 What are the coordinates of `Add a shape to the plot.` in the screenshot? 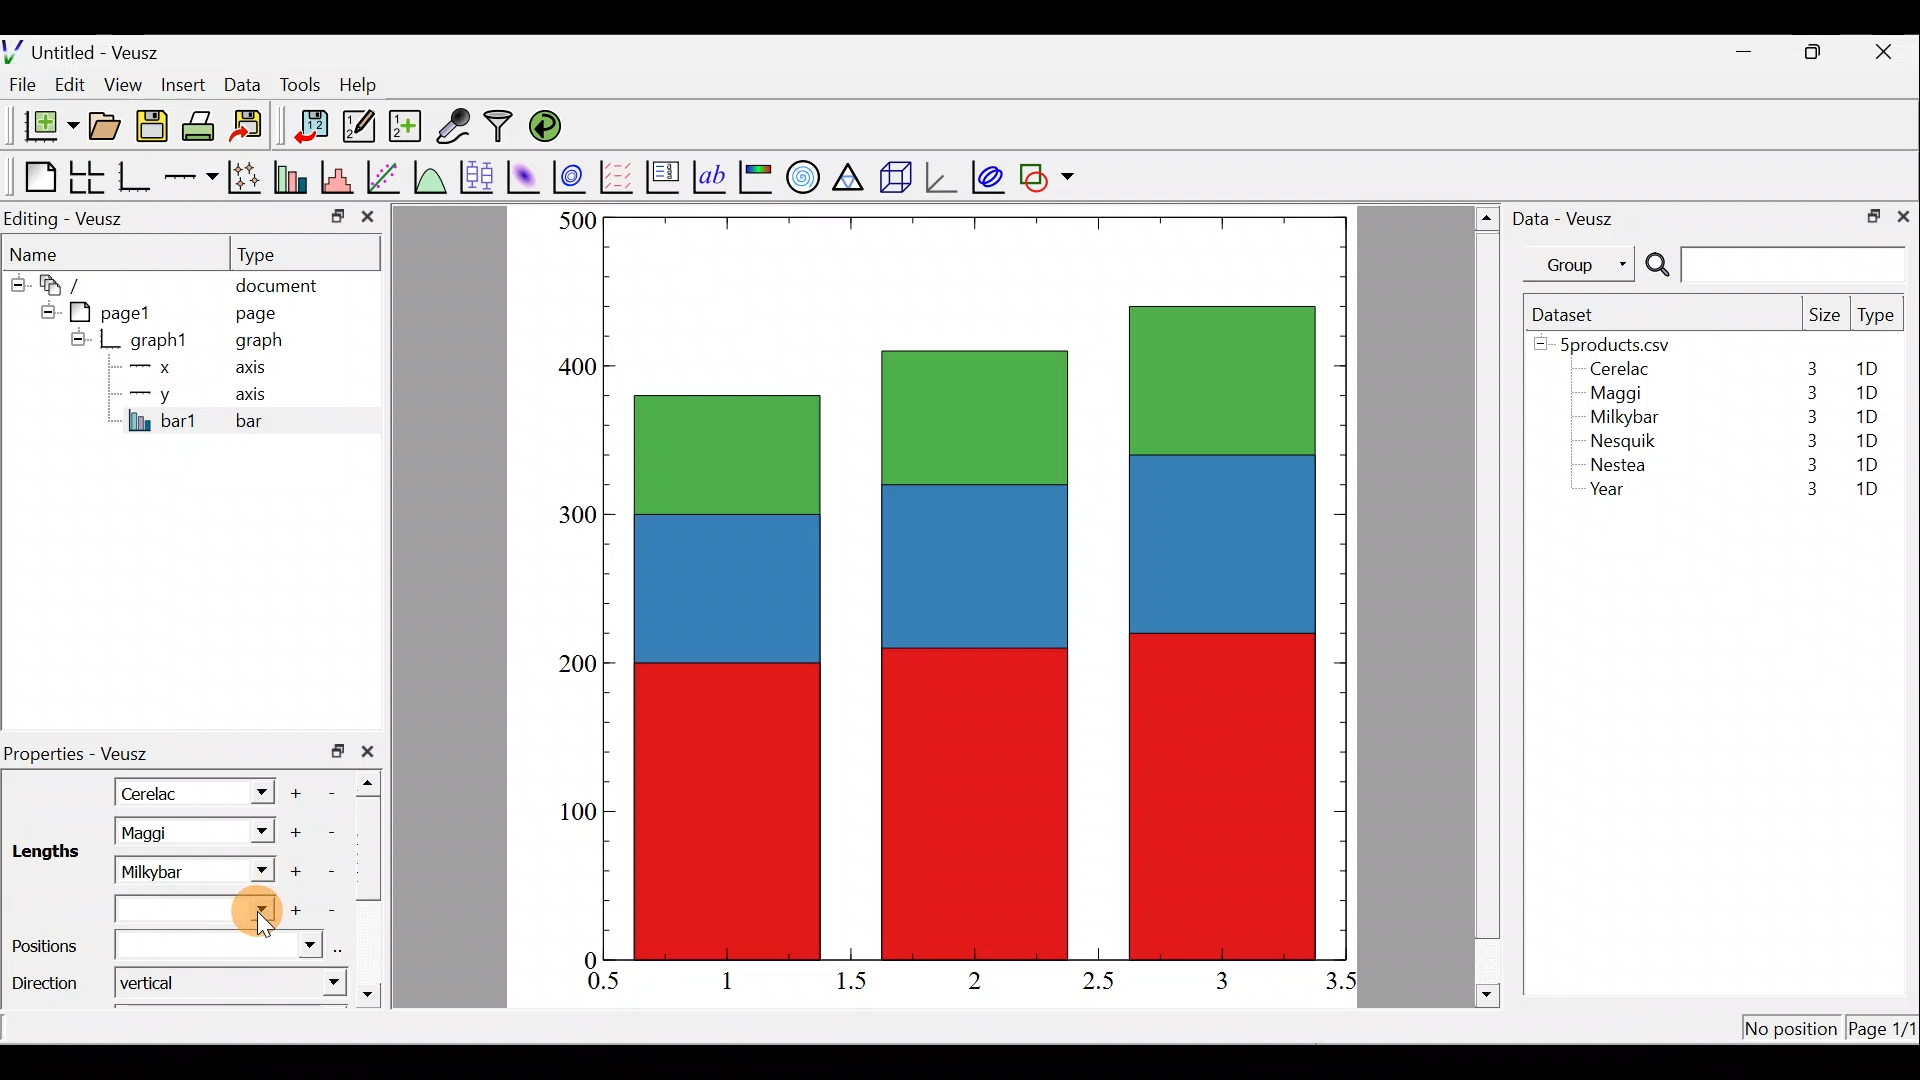 It's located at (1048, 174).